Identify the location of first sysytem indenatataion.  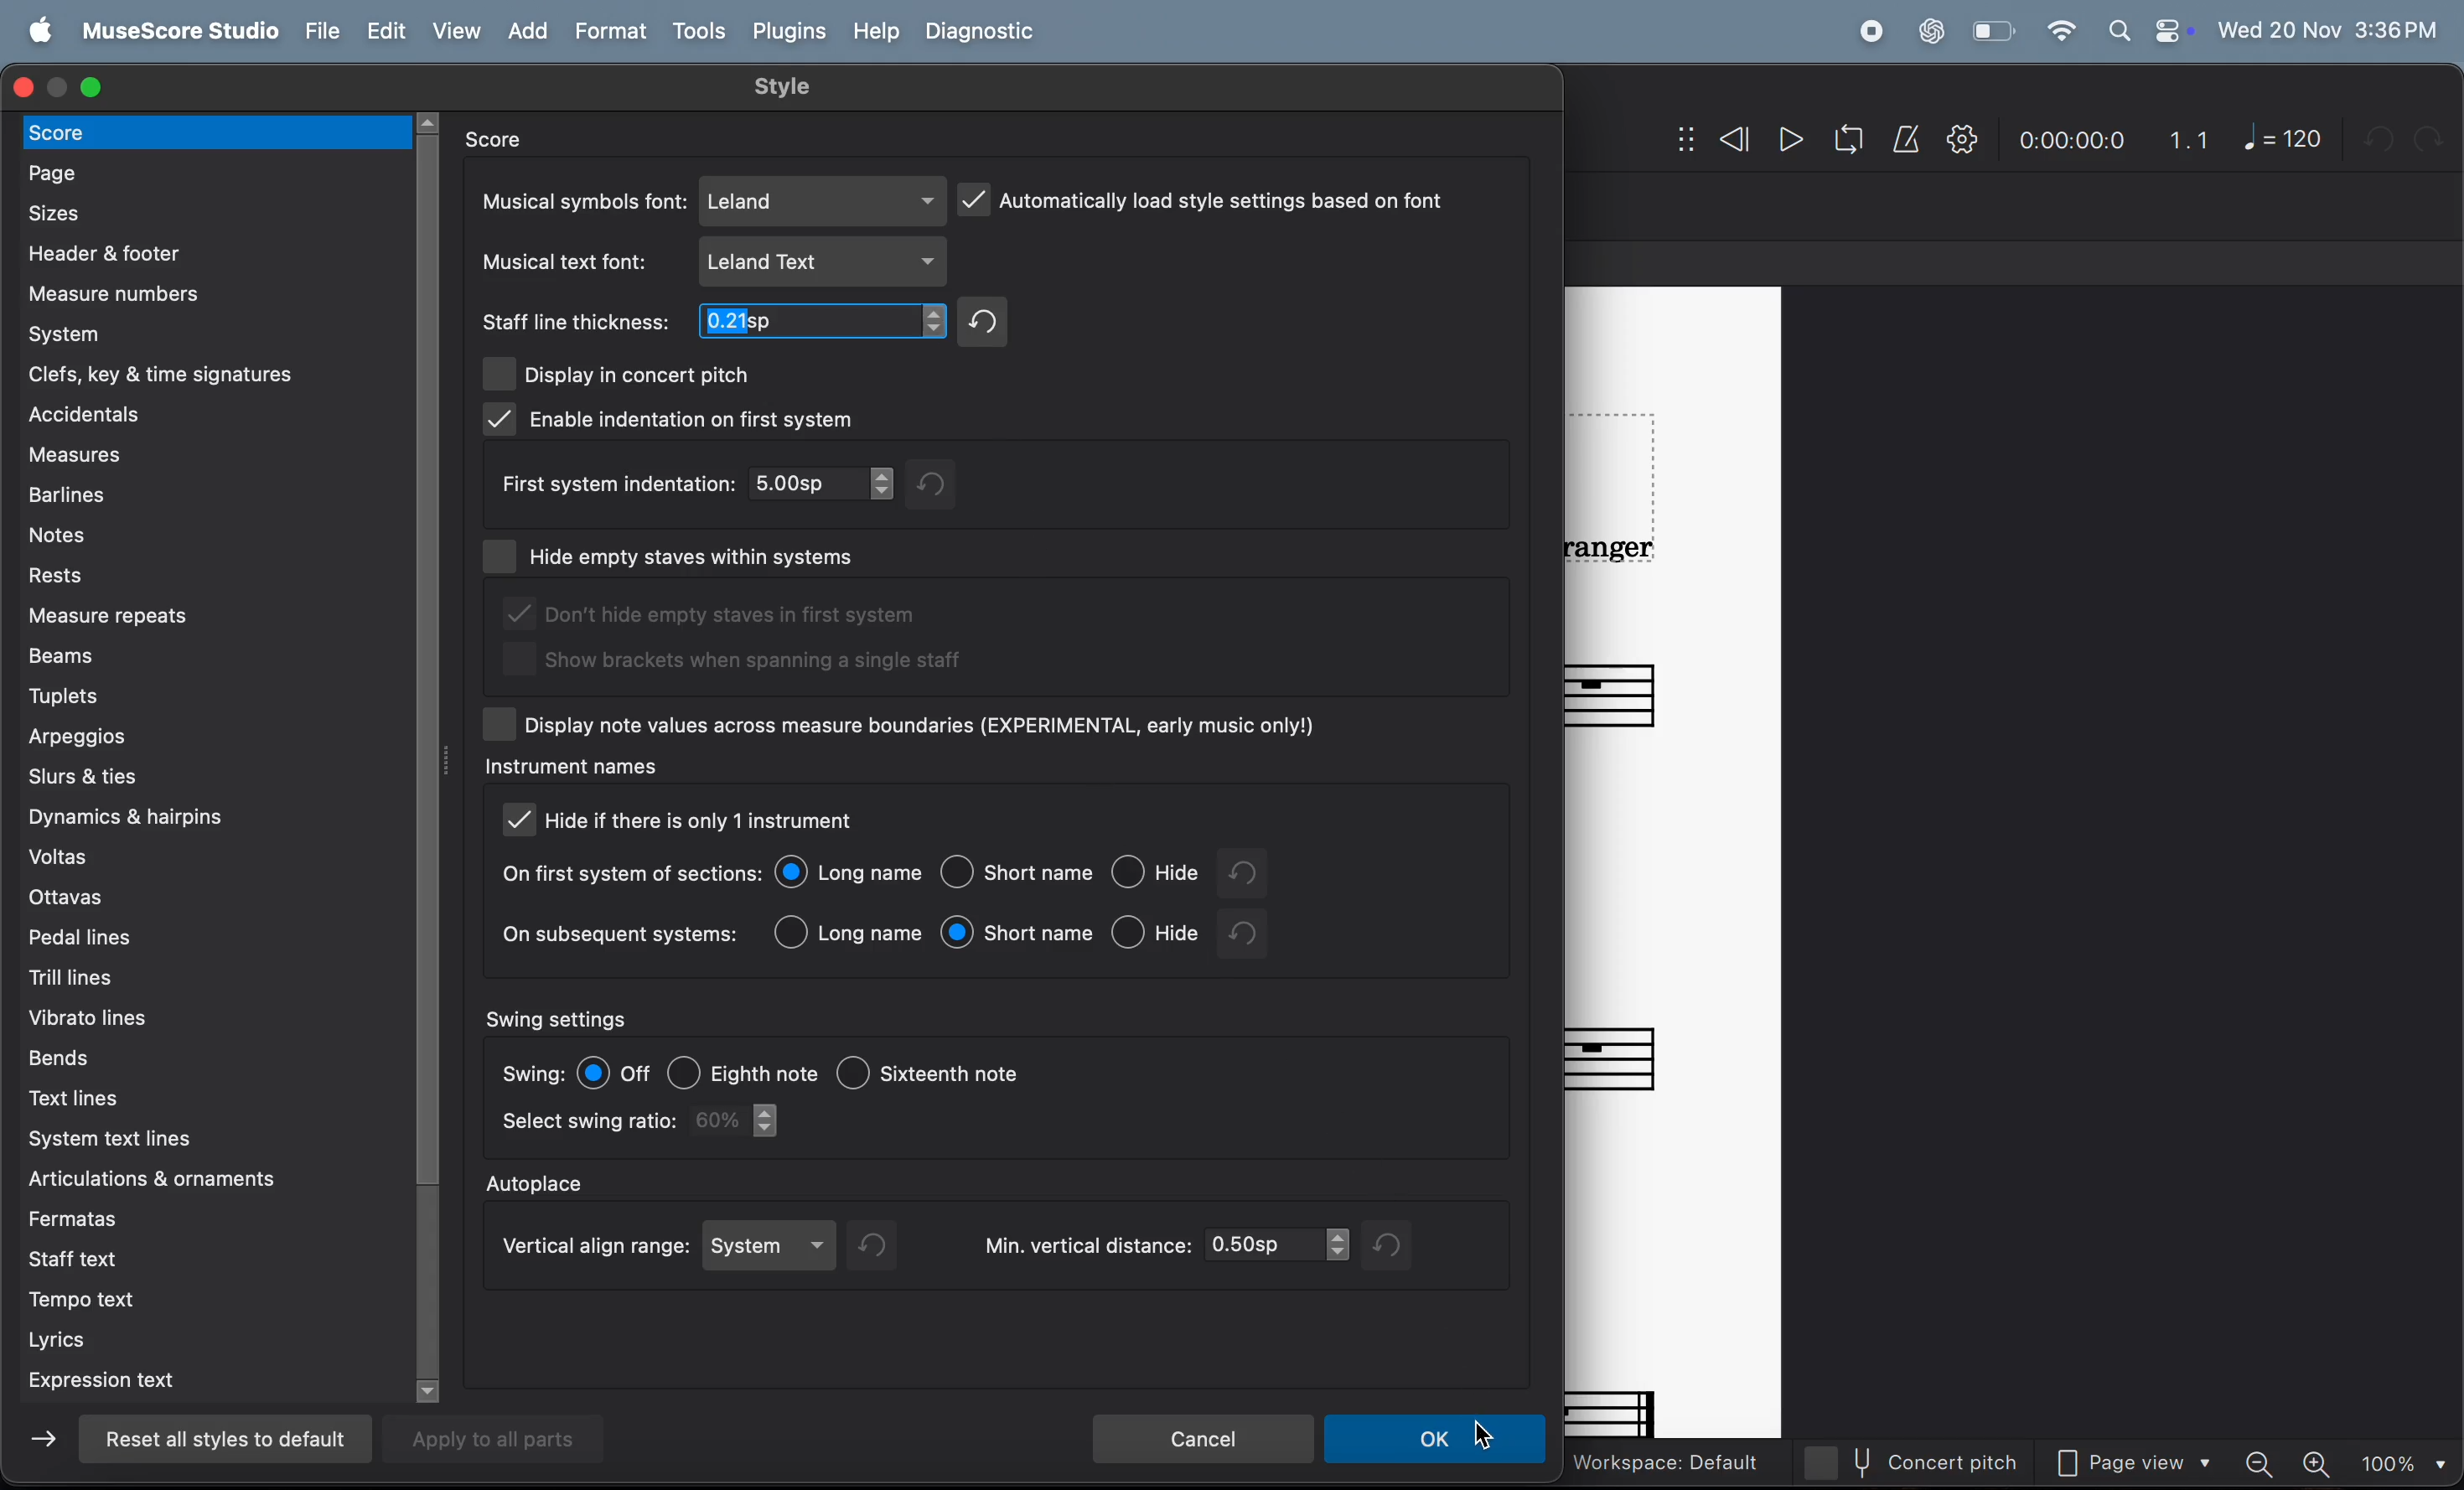
(613, 483).